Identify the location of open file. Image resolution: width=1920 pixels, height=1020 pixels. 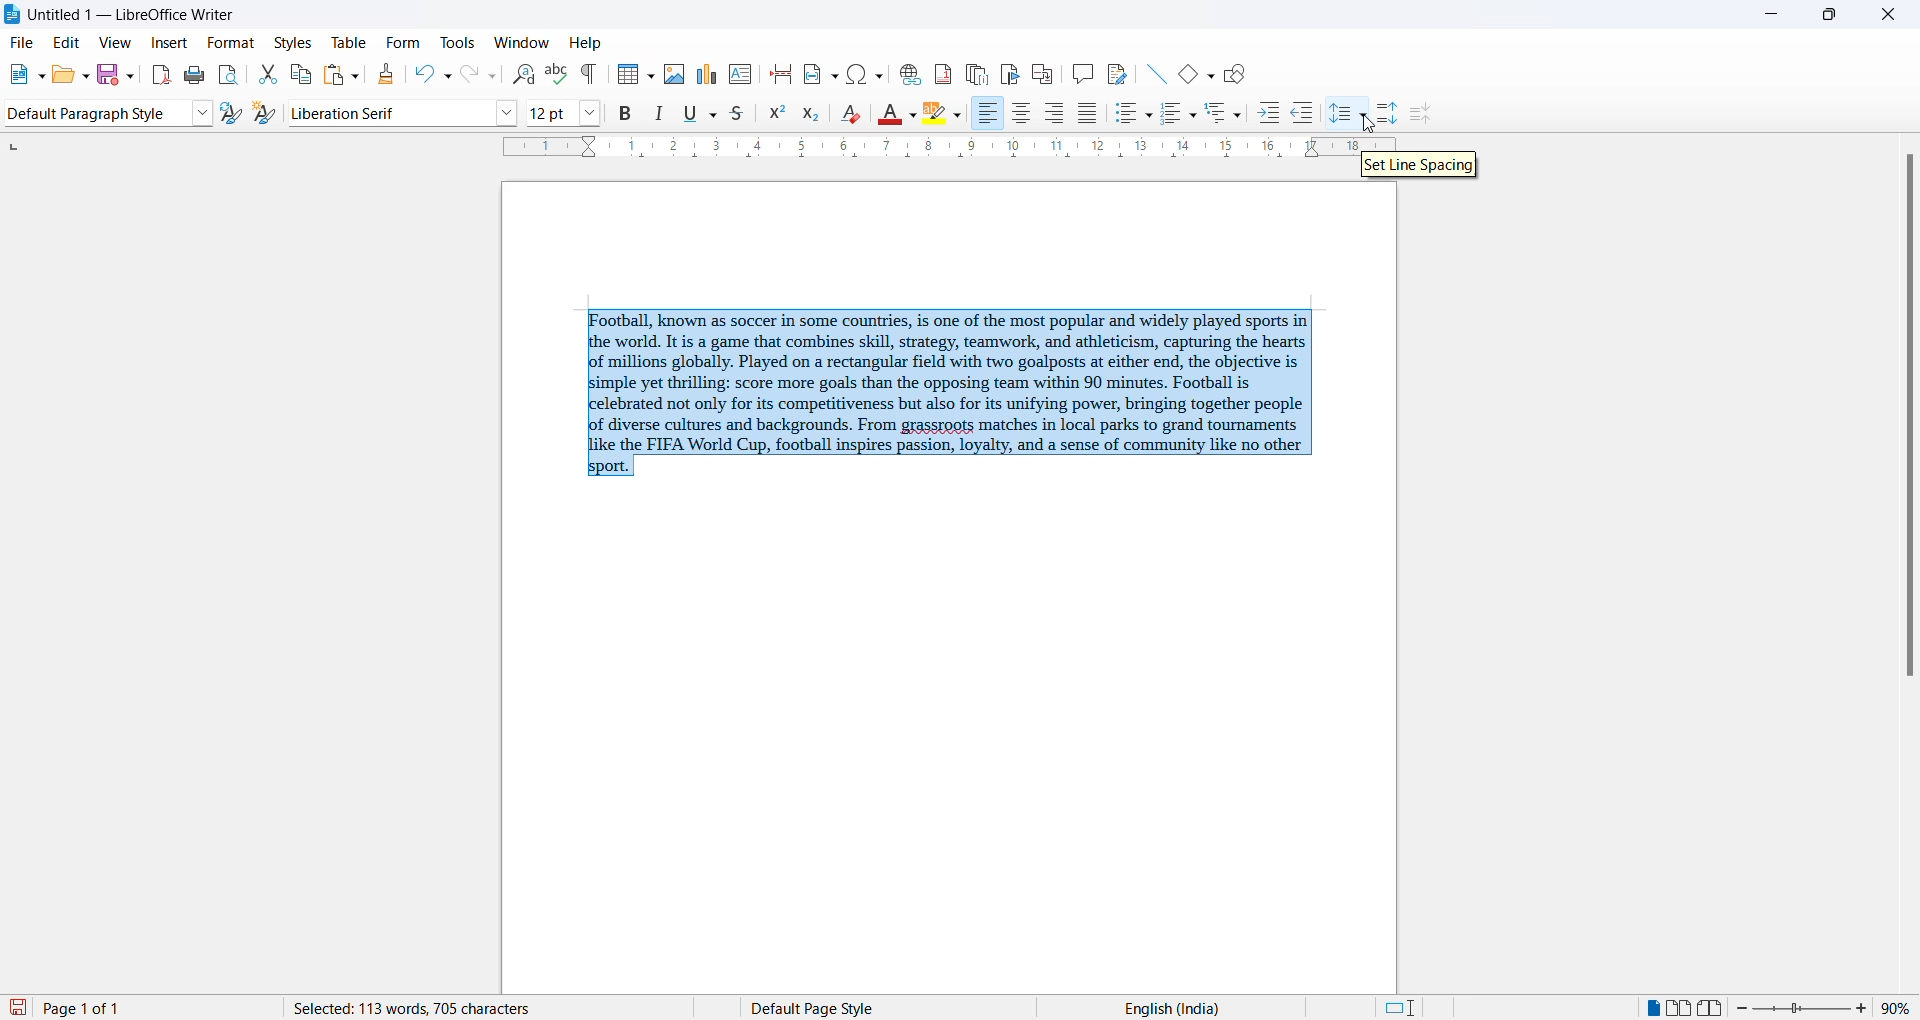
(58, 76).